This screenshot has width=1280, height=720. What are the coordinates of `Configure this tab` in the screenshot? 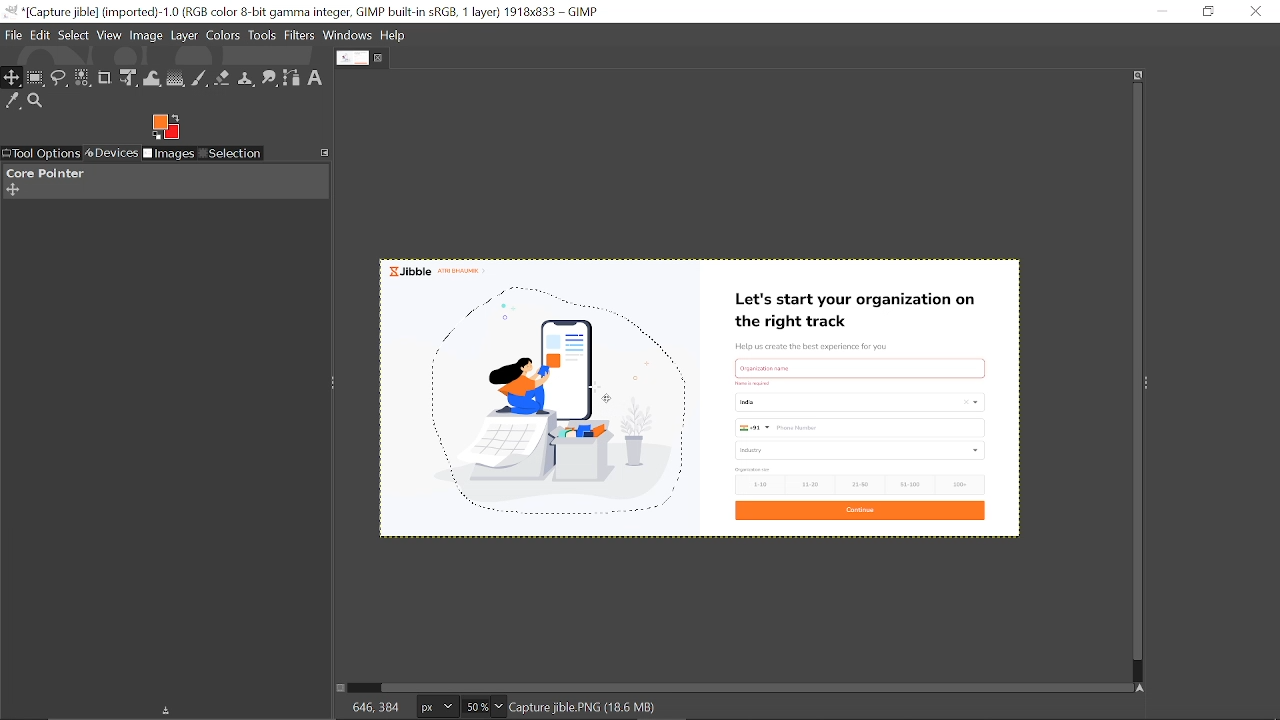 It's located at (326, 151).